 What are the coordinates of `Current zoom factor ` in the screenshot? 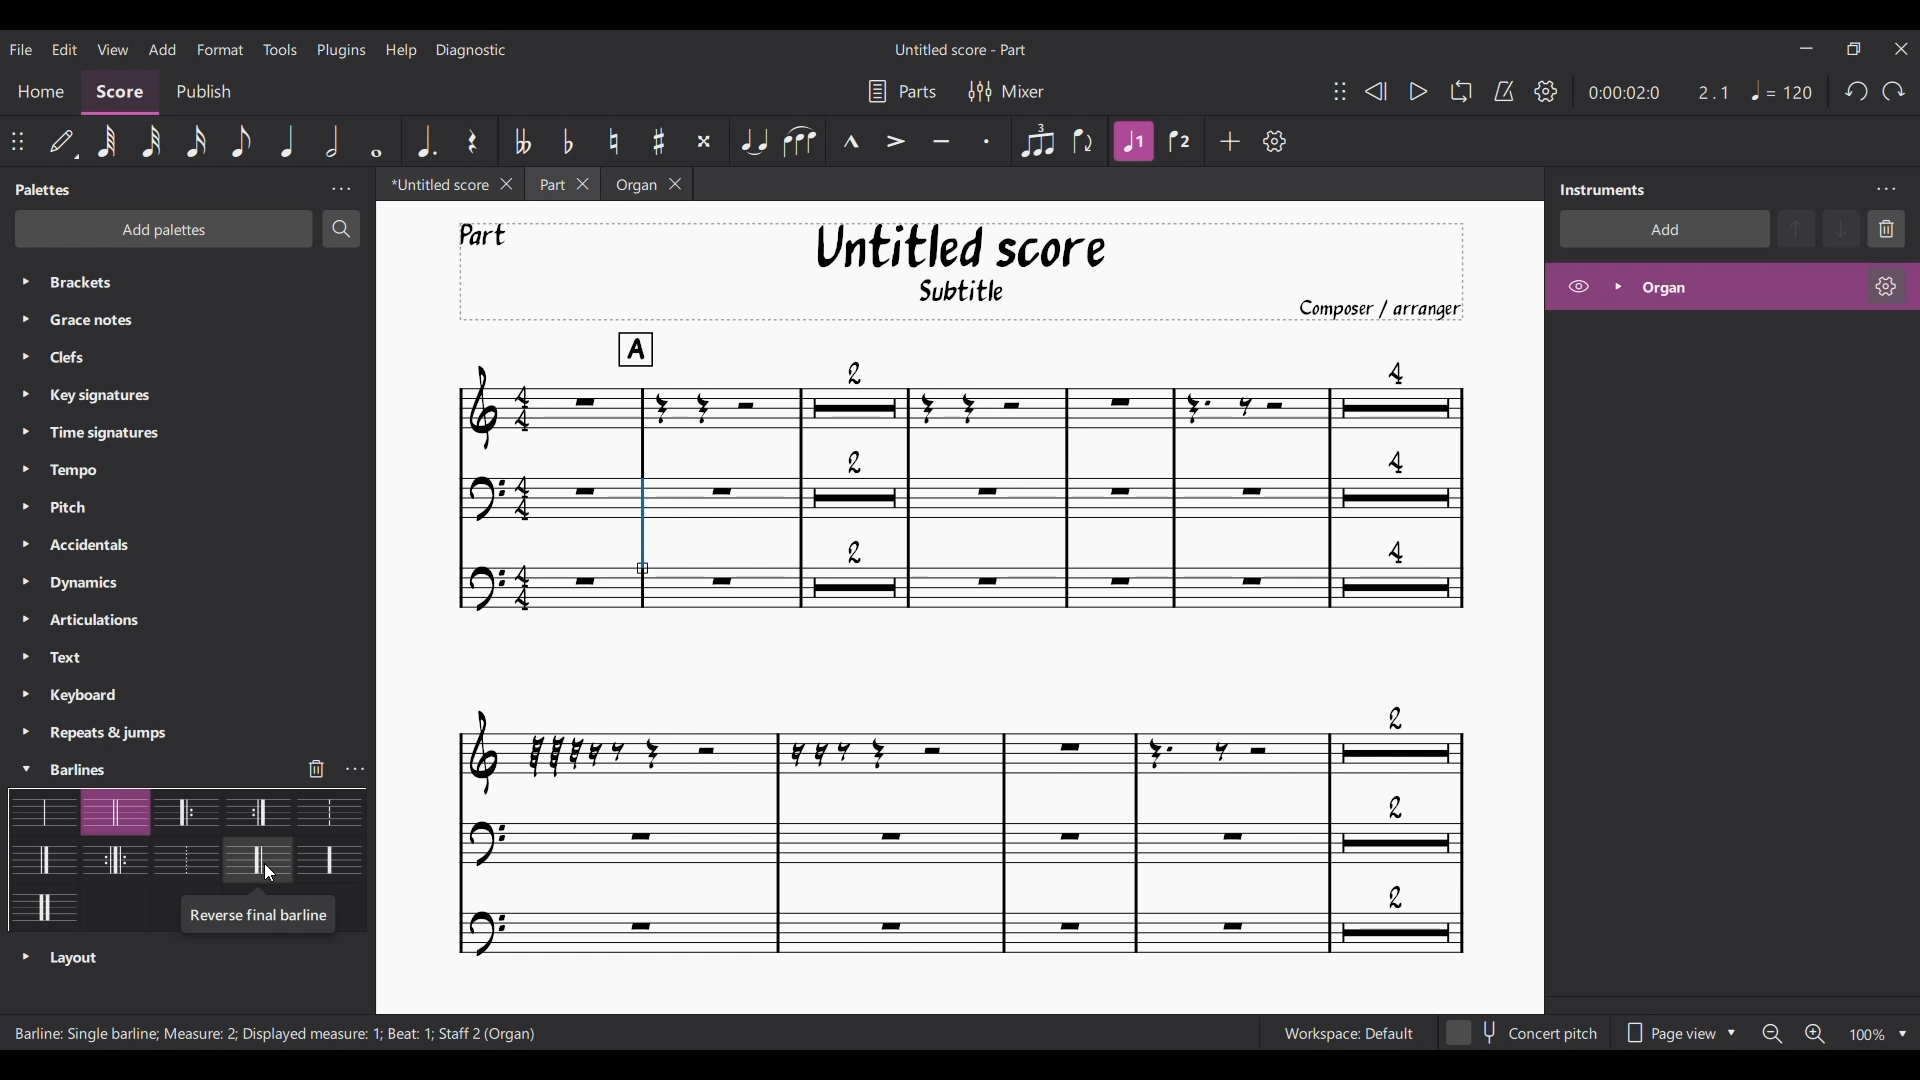 It's located at (1869, 1035).